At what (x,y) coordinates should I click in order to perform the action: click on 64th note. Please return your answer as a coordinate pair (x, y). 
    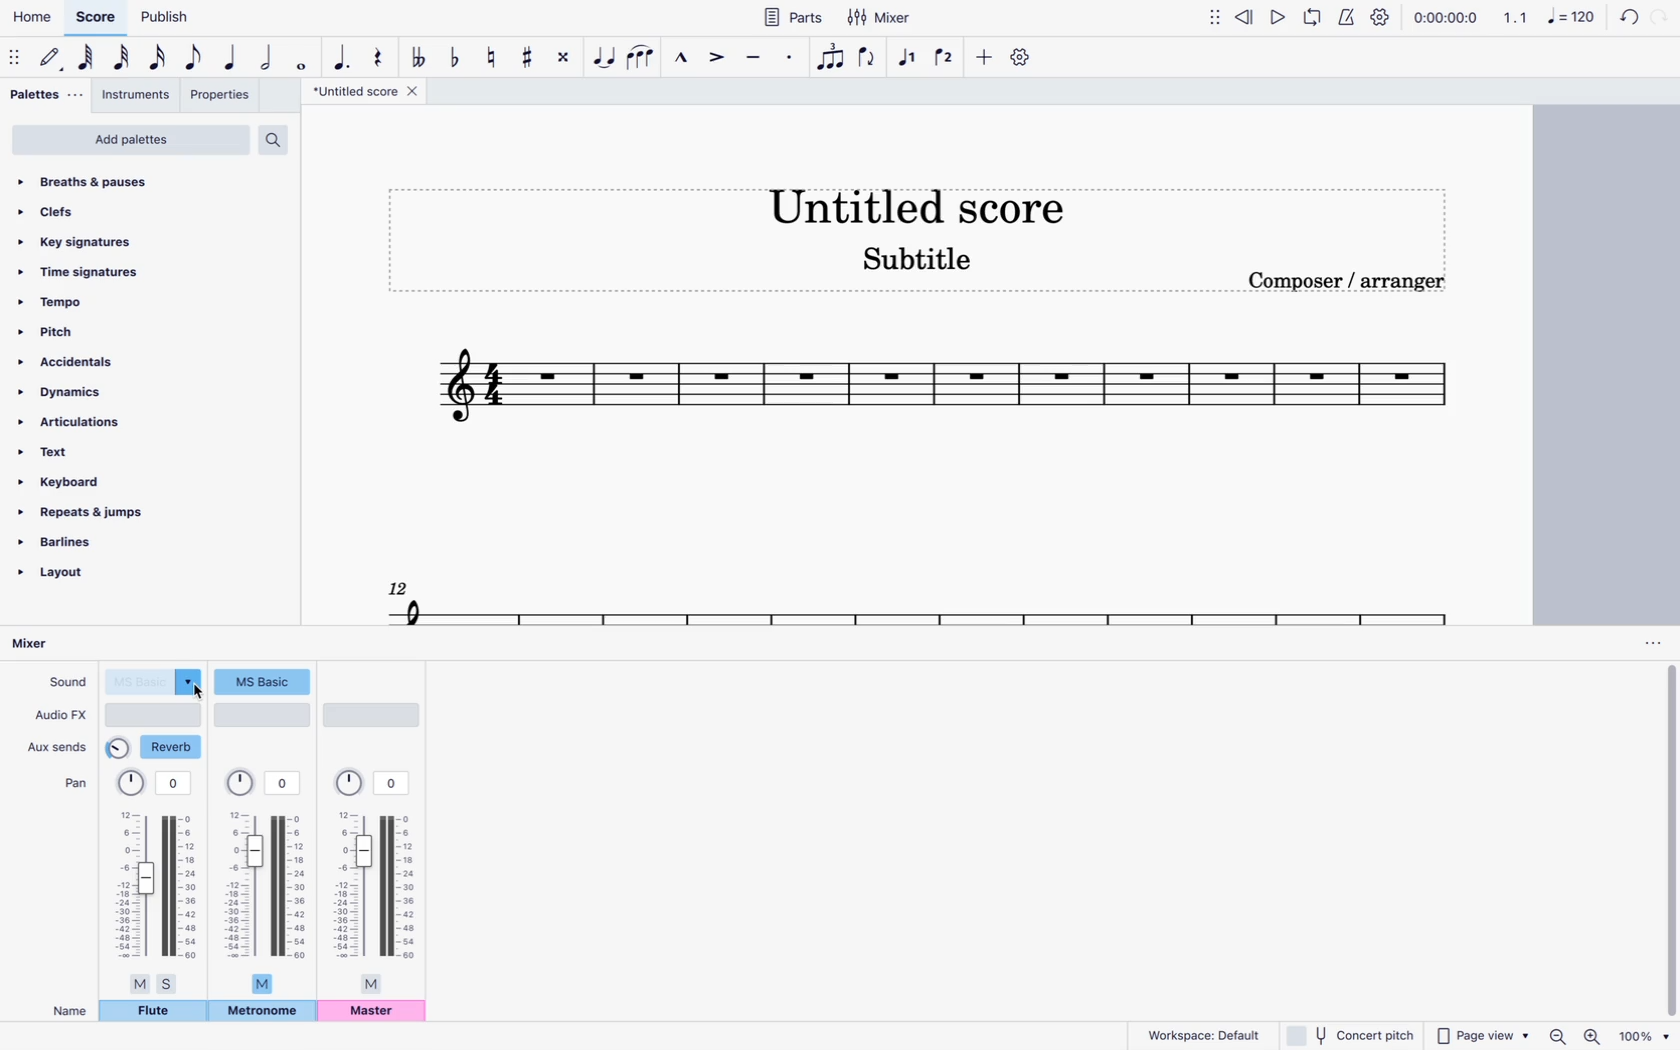
    Looking at the image, I should click on (88, 58).